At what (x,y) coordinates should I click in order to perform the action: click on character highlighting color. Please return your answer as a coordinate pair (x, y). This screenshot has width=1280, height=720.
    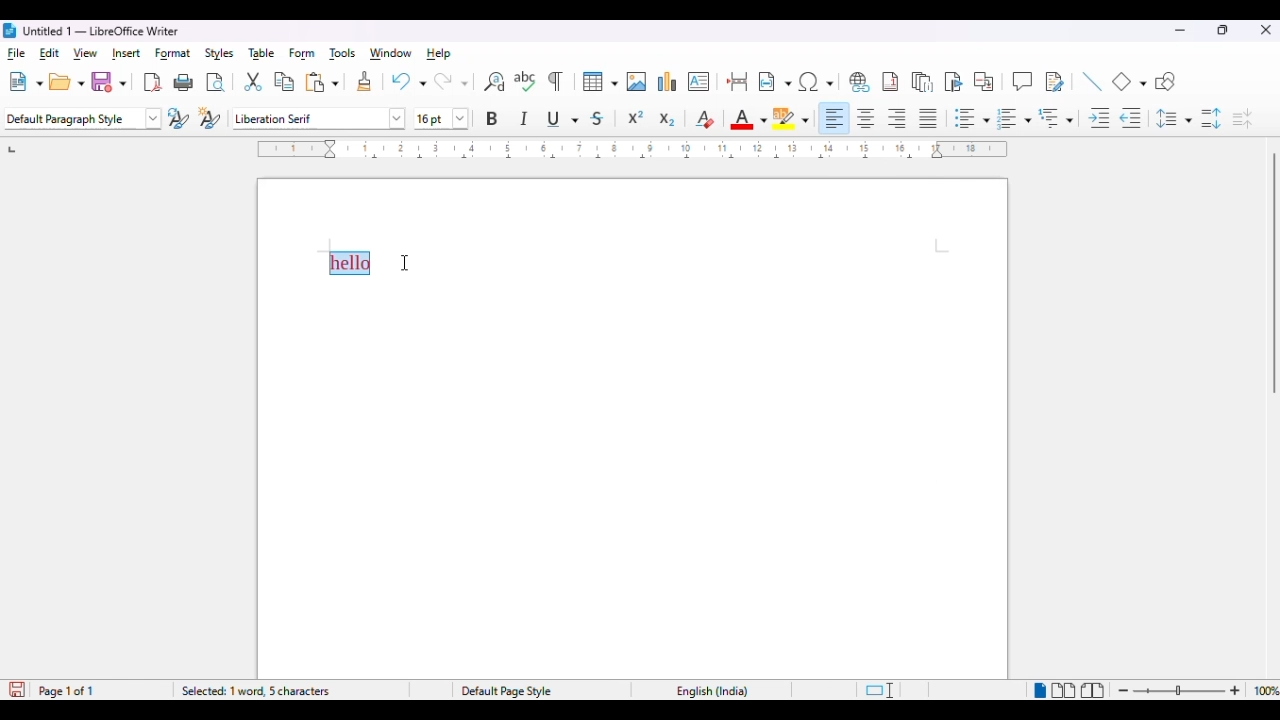
    Looking at the image, I should click on (792, 118).